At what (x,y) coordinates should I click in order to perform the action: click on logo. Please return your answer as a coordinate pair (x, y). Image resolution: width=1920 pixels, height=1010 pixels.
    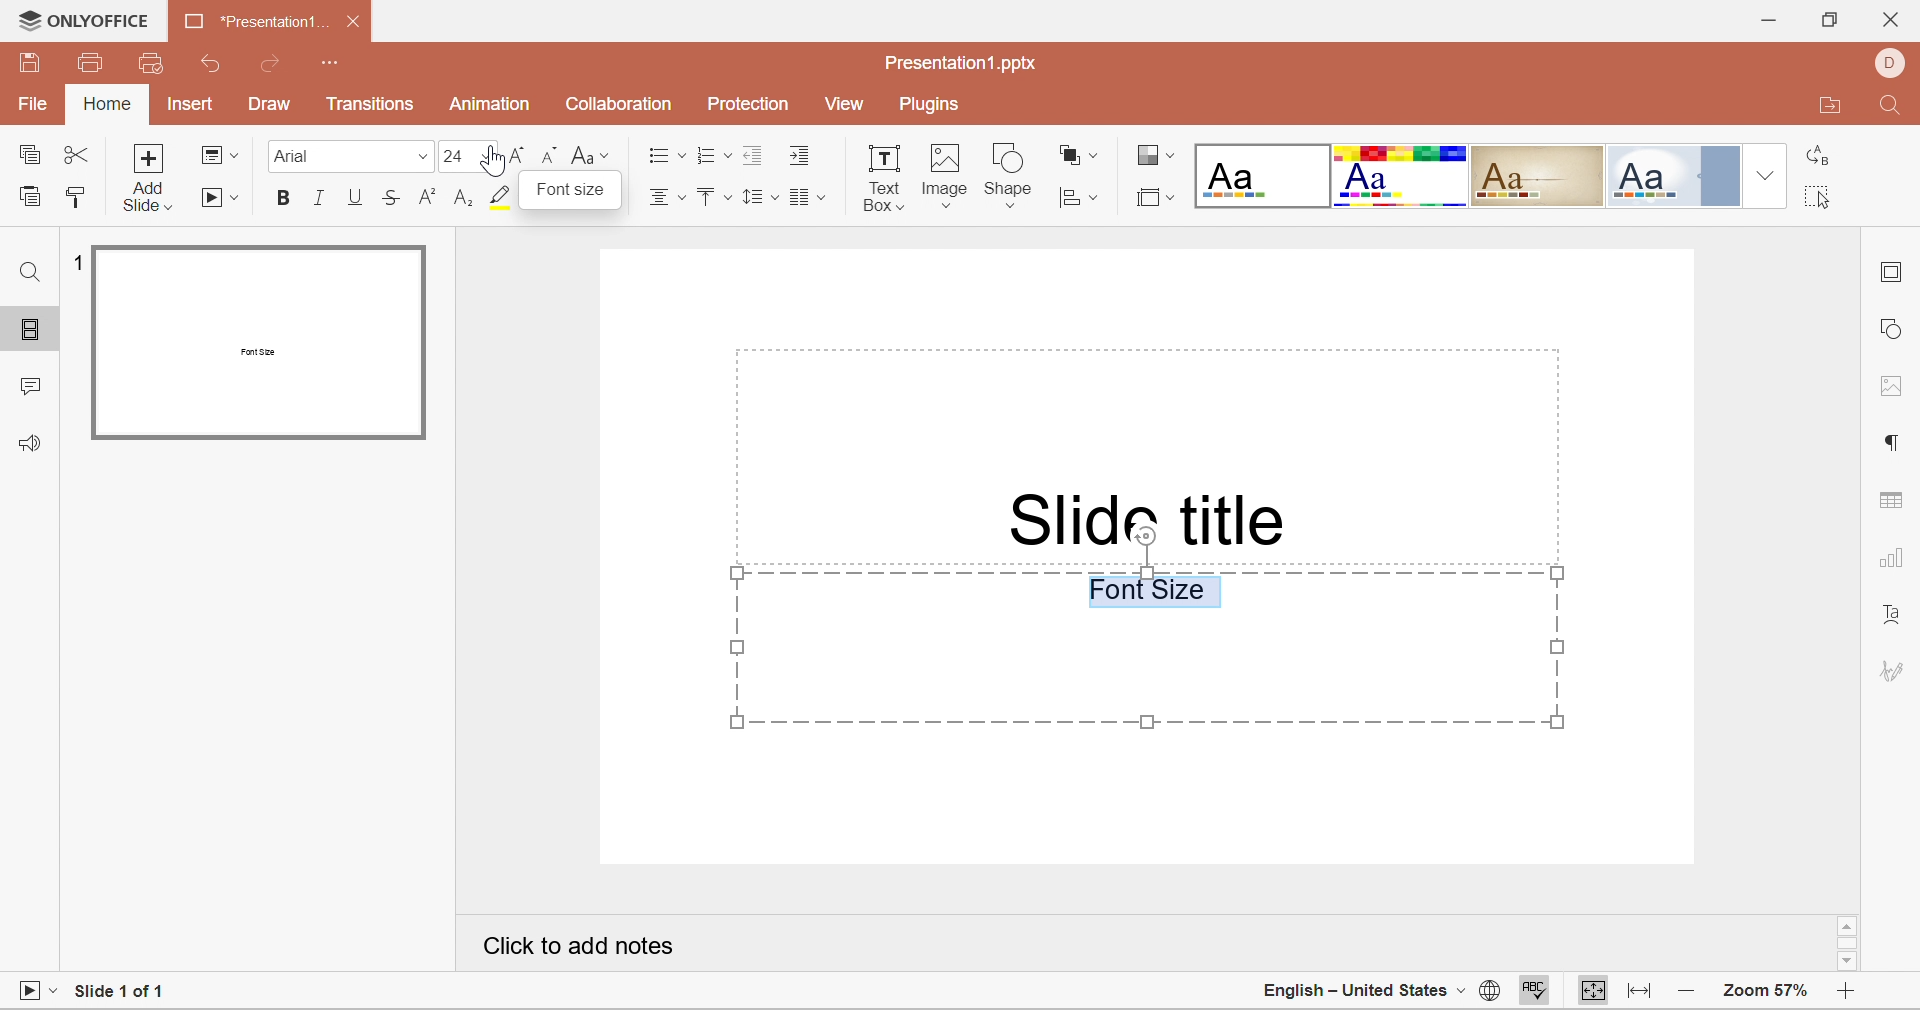
    Looking at the image, I should click on (23, 19).